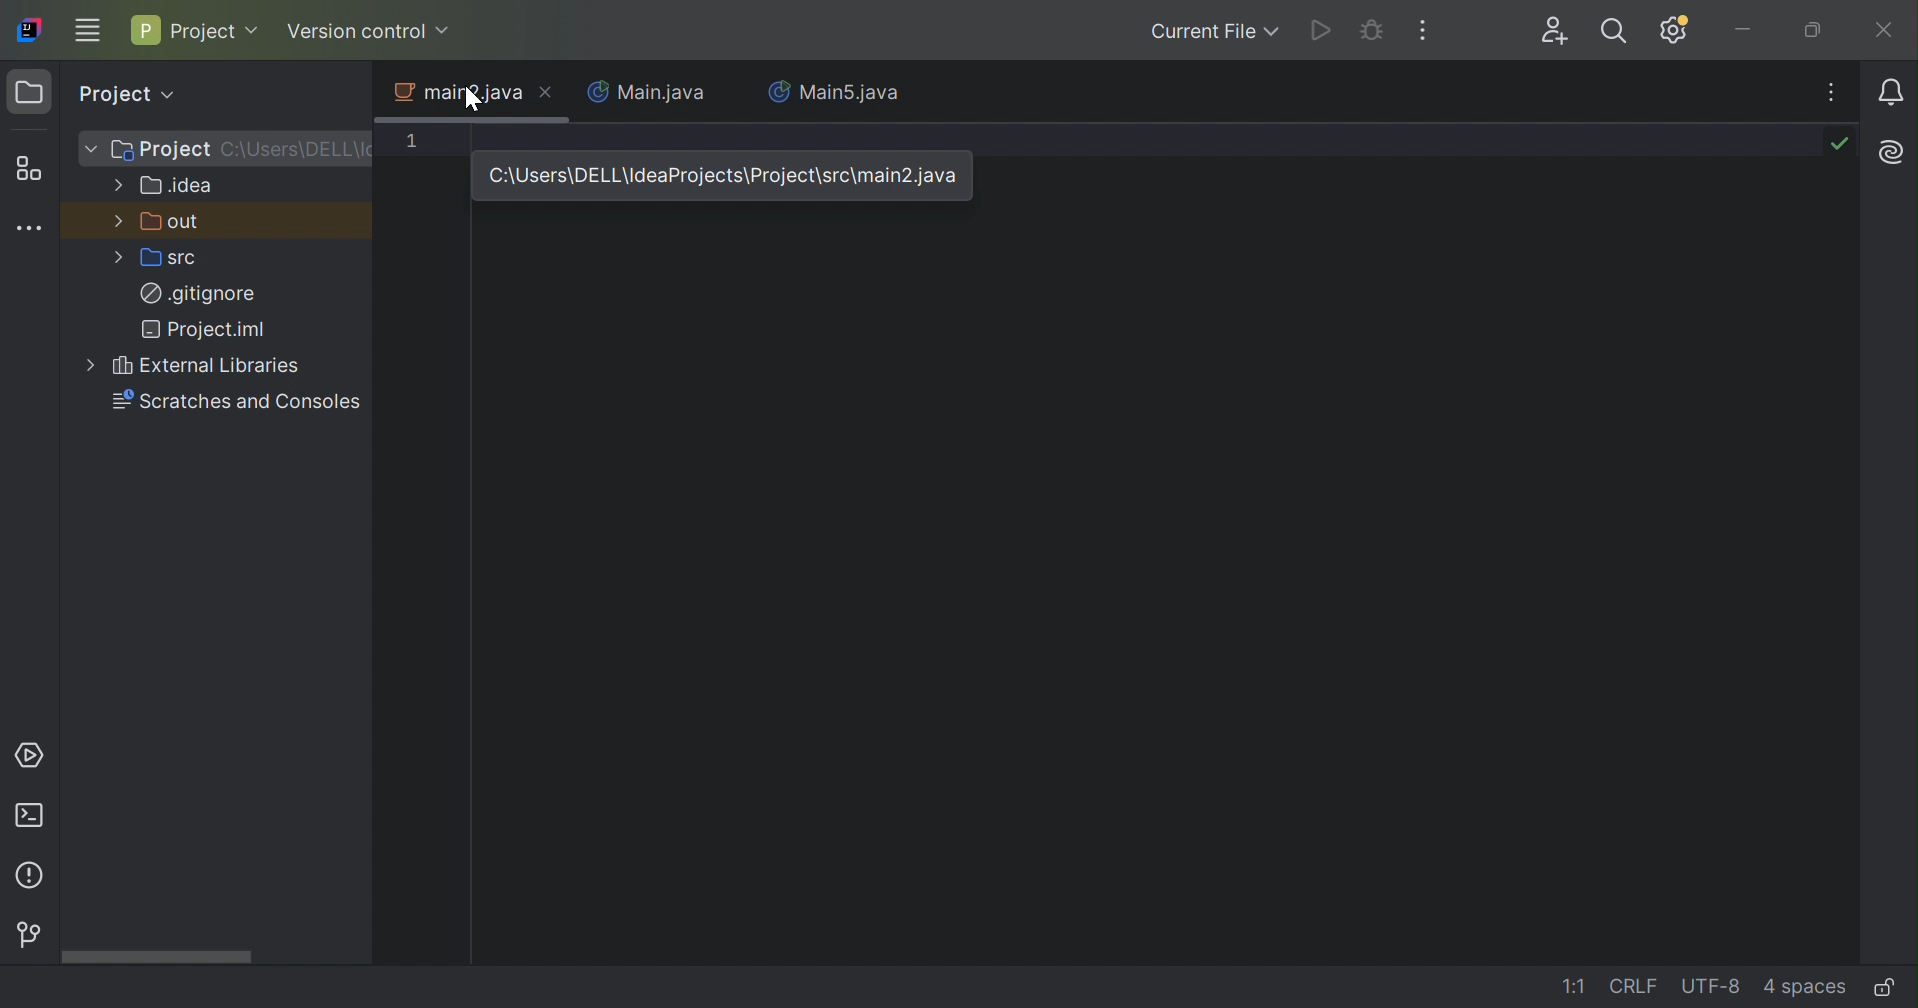 The width and height of the screenshot is (1918, 1008). What do you see at coordinates (155, 960) in the screenshot?
I see `Scroll bar` at bounding box center [155, 960].